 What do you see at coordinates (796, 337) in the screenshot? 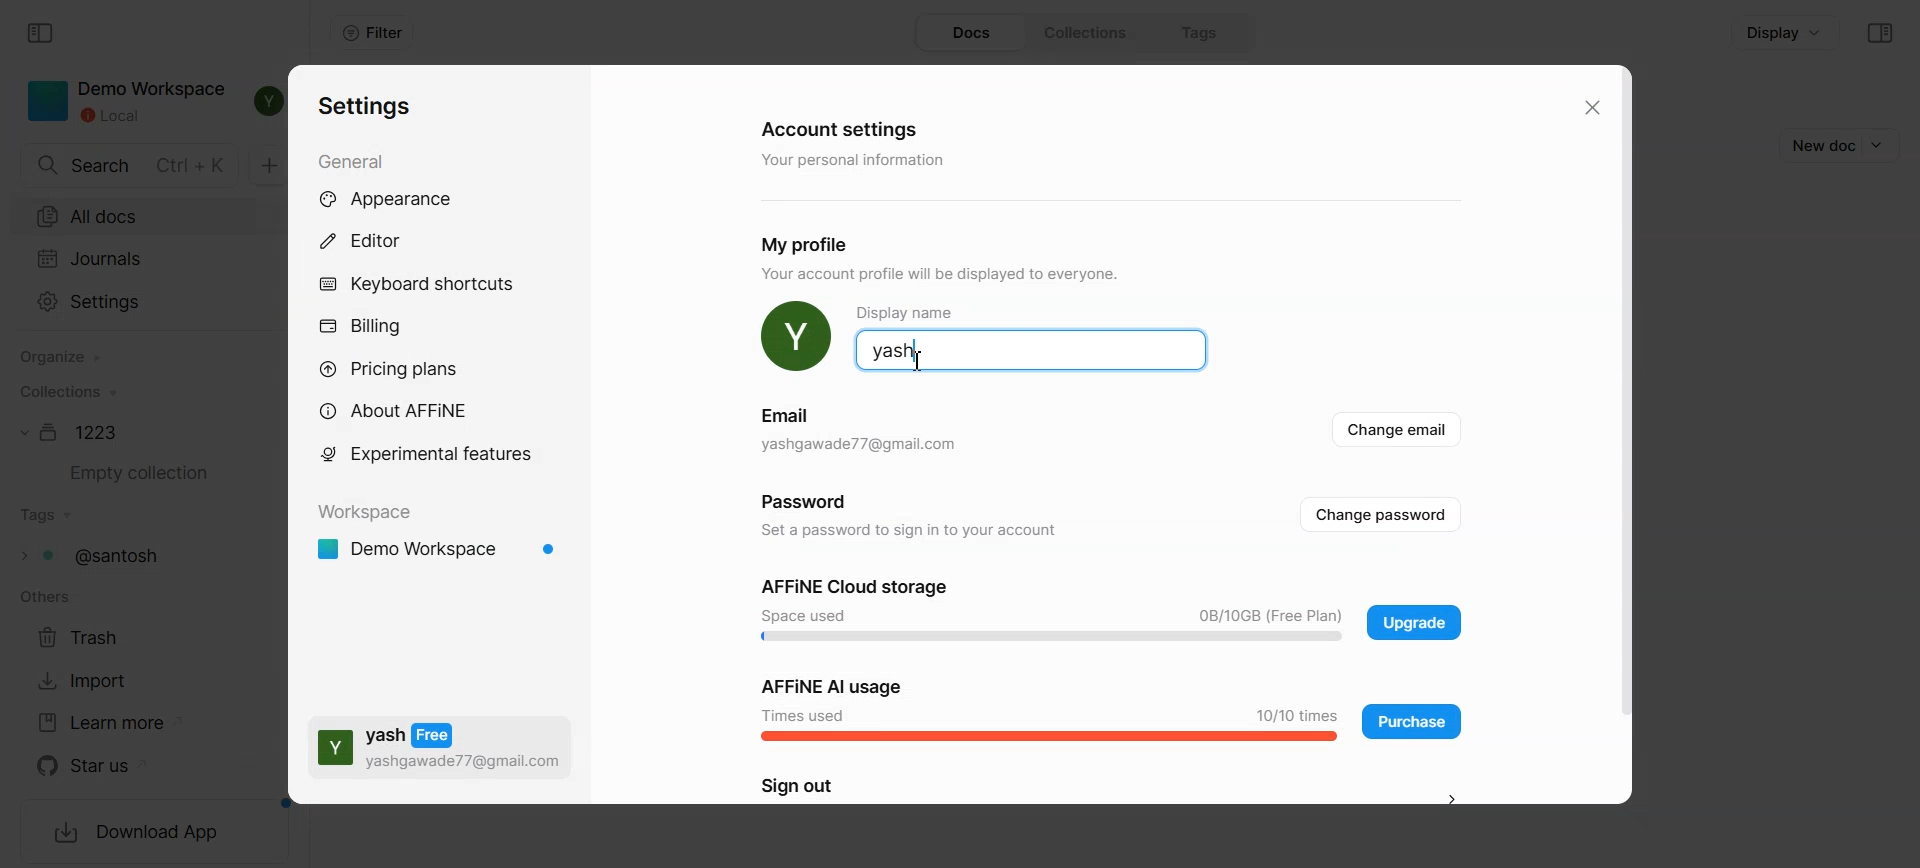
I see `Profile Pic` at bounding box center [796, 337].